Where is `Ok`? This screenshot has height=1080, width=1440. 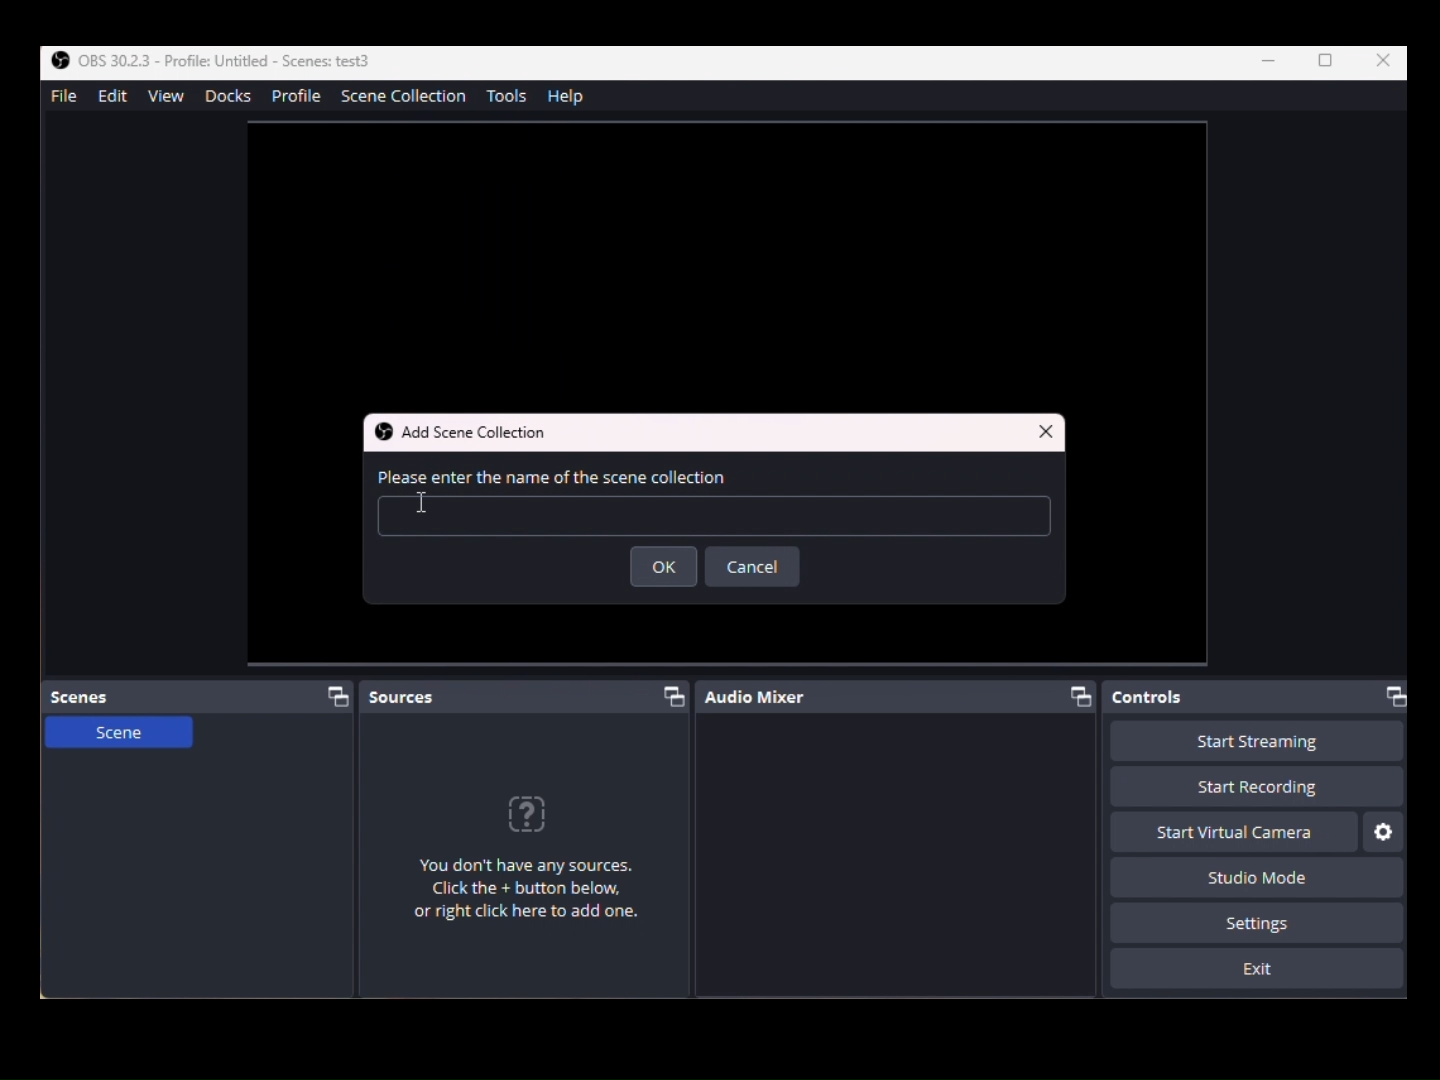 Ok is located at coordinates (666, 568).